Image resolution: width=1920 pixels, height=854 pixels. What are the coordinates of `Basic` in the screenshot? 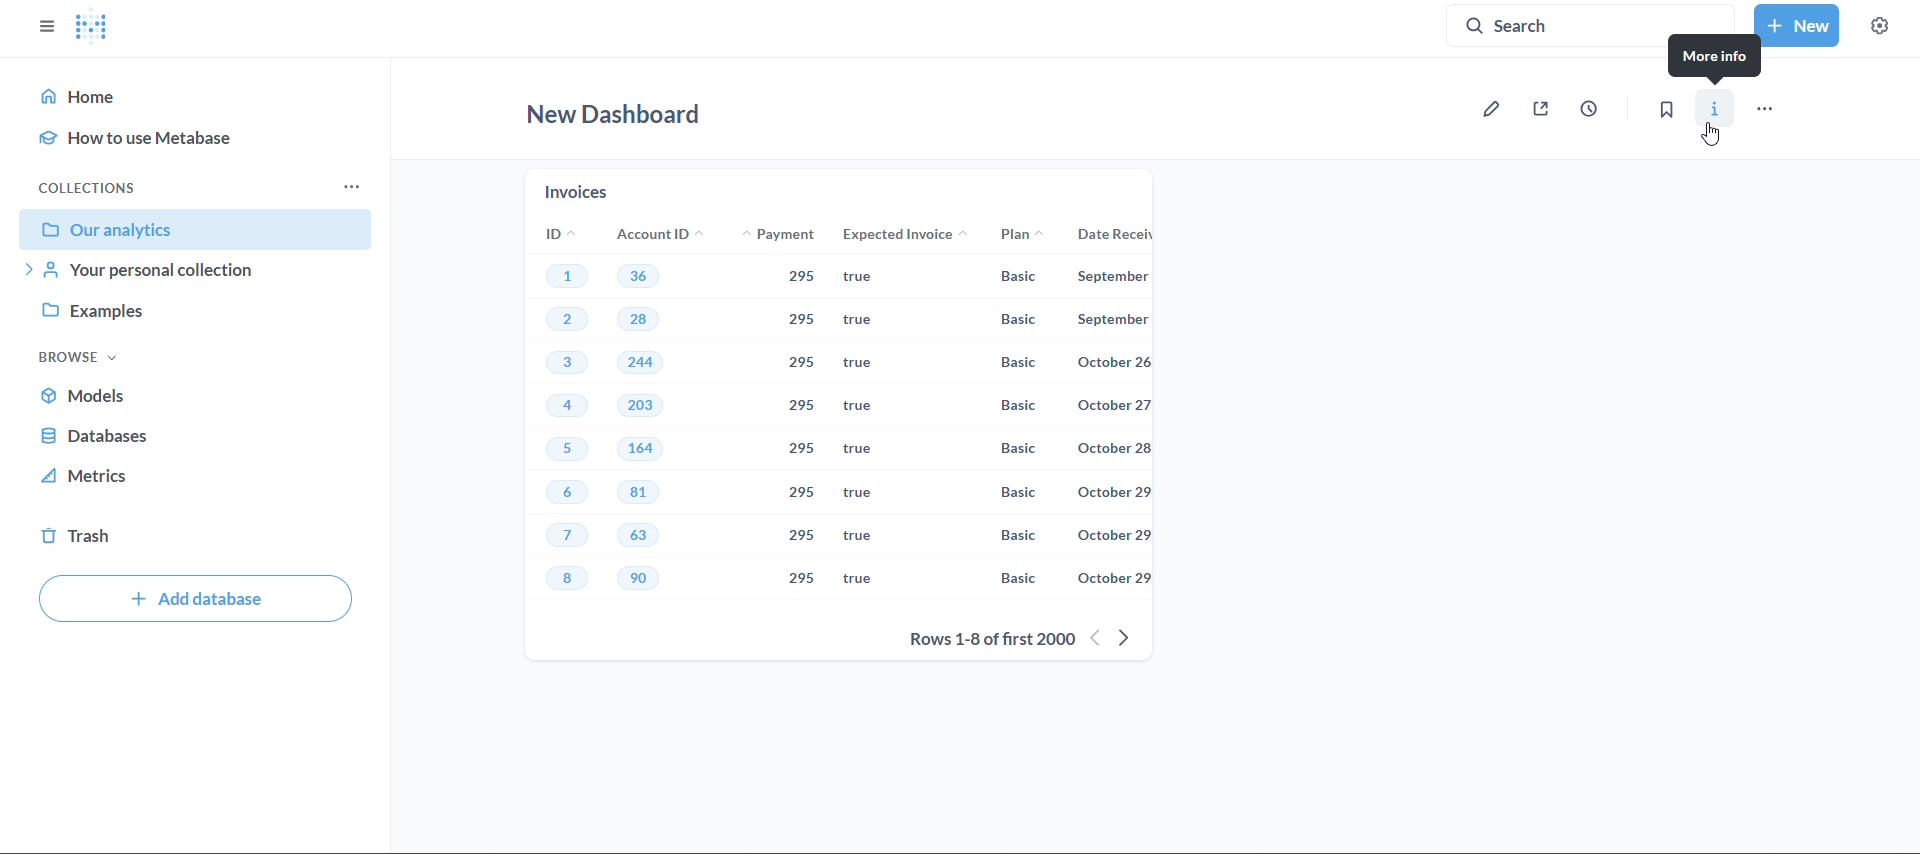 It's located at (1019, 492).